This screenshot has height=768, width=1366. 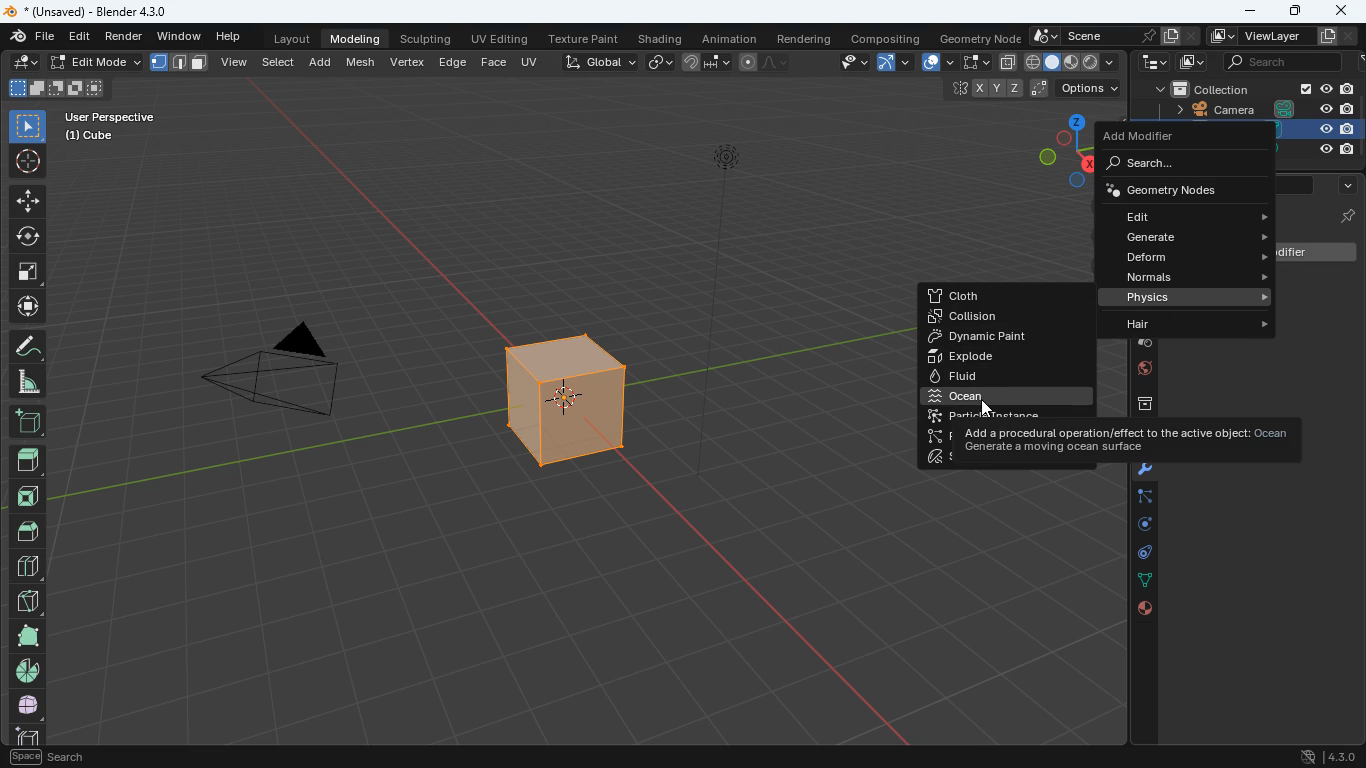 I want to click on shape, so click(x=27, y=635).